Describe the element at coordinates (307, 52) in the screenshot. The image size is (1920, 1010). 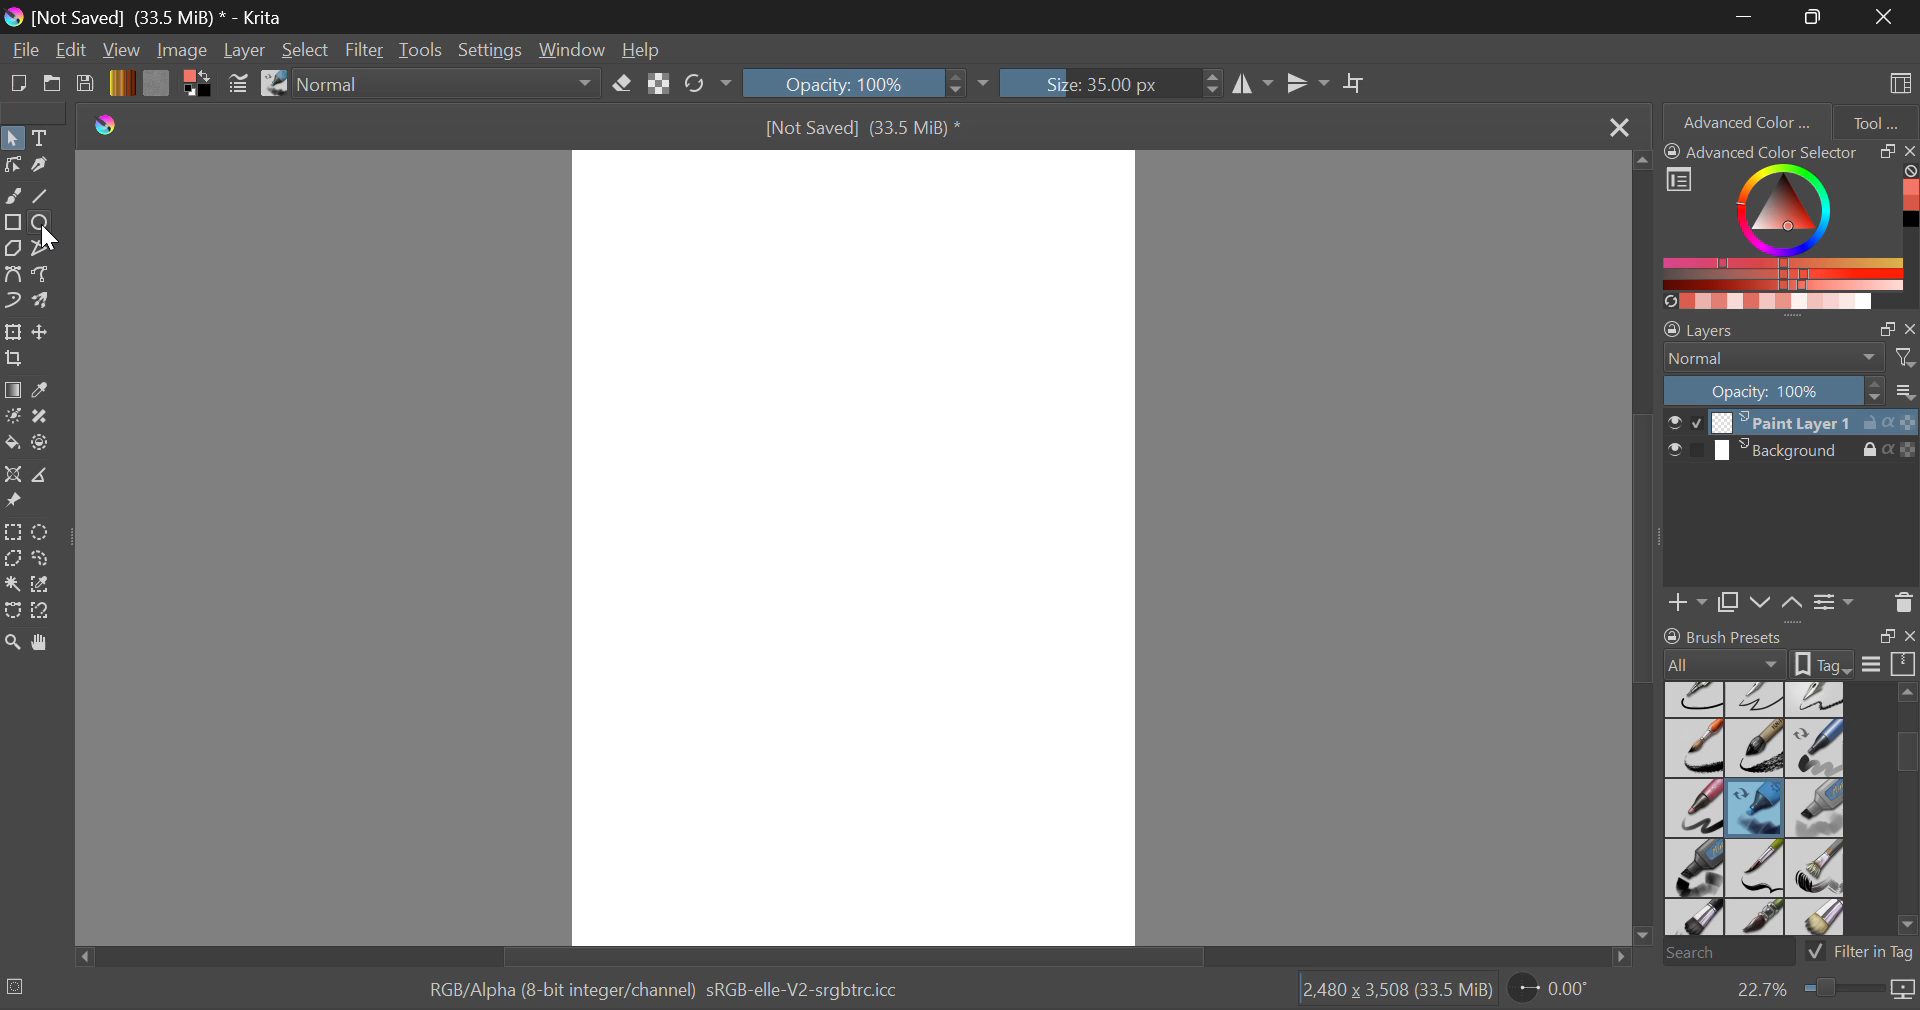
I see `Select` at that location.